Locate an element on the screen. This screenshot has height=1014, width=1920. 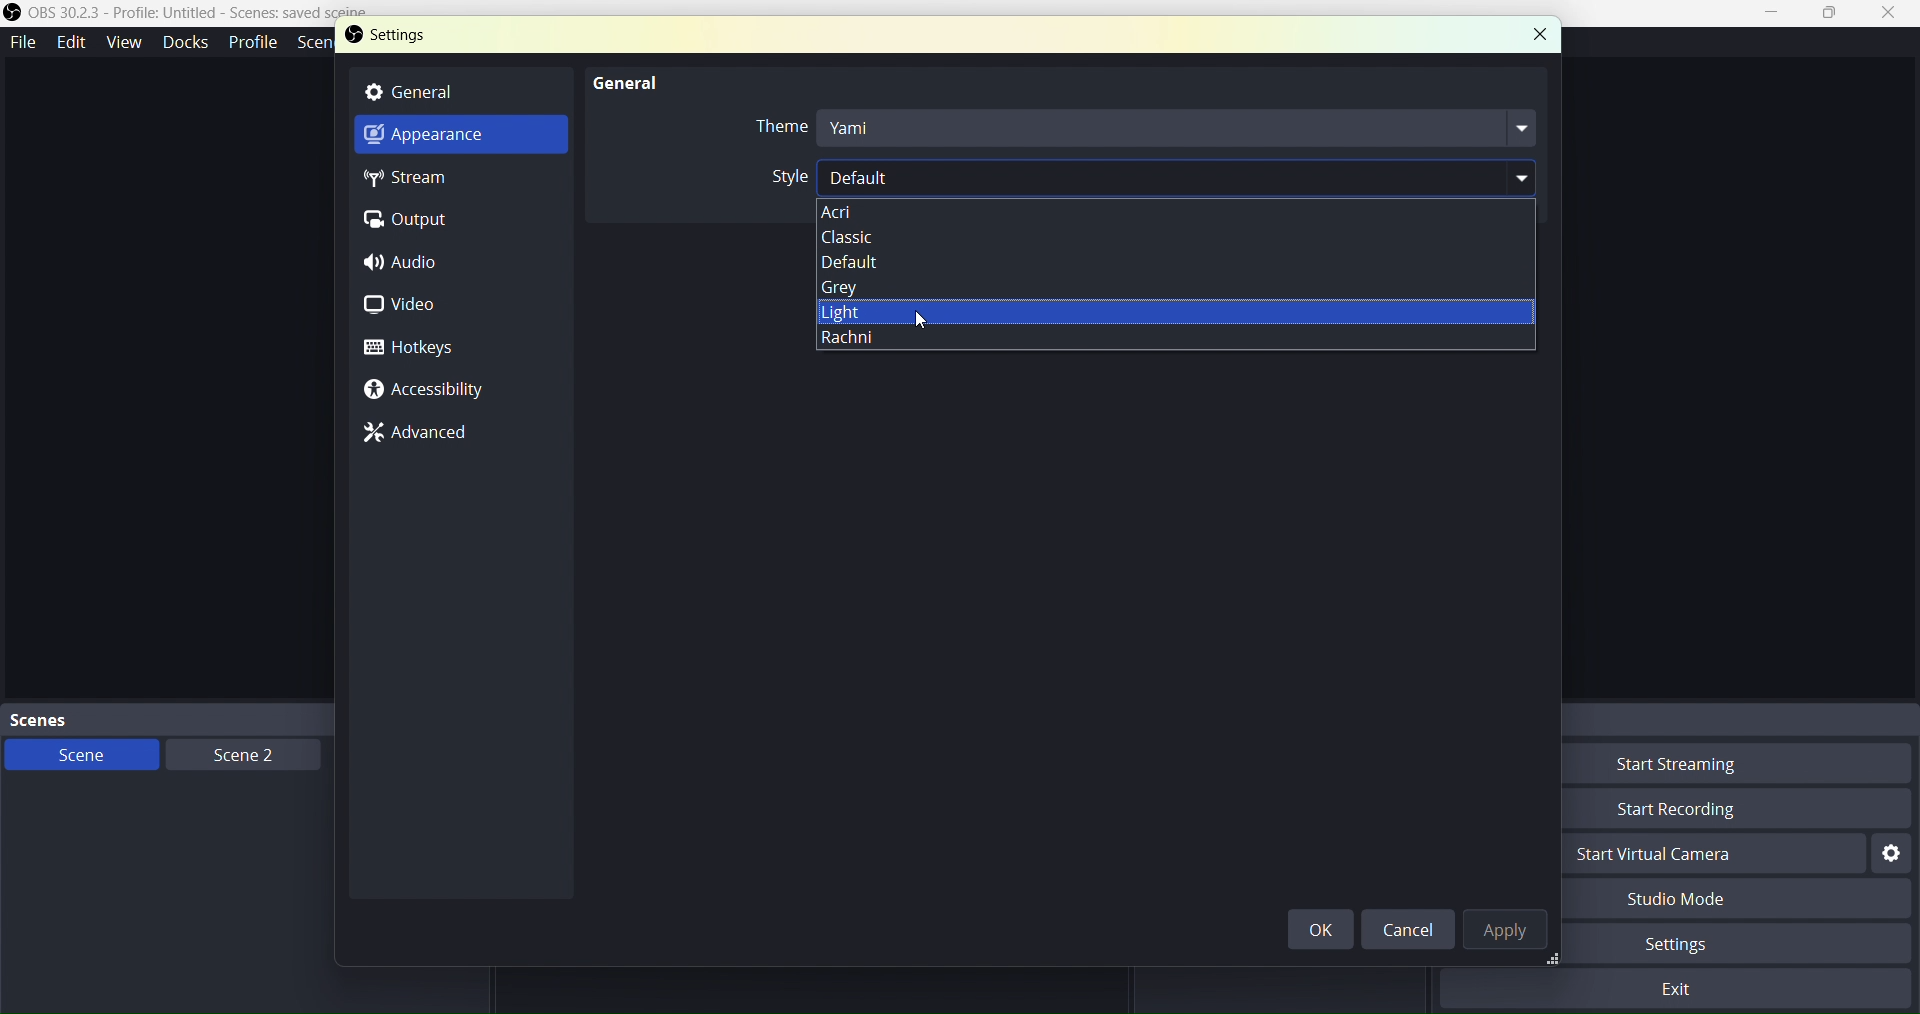
Cancel is located at coordinates (1407, 930).